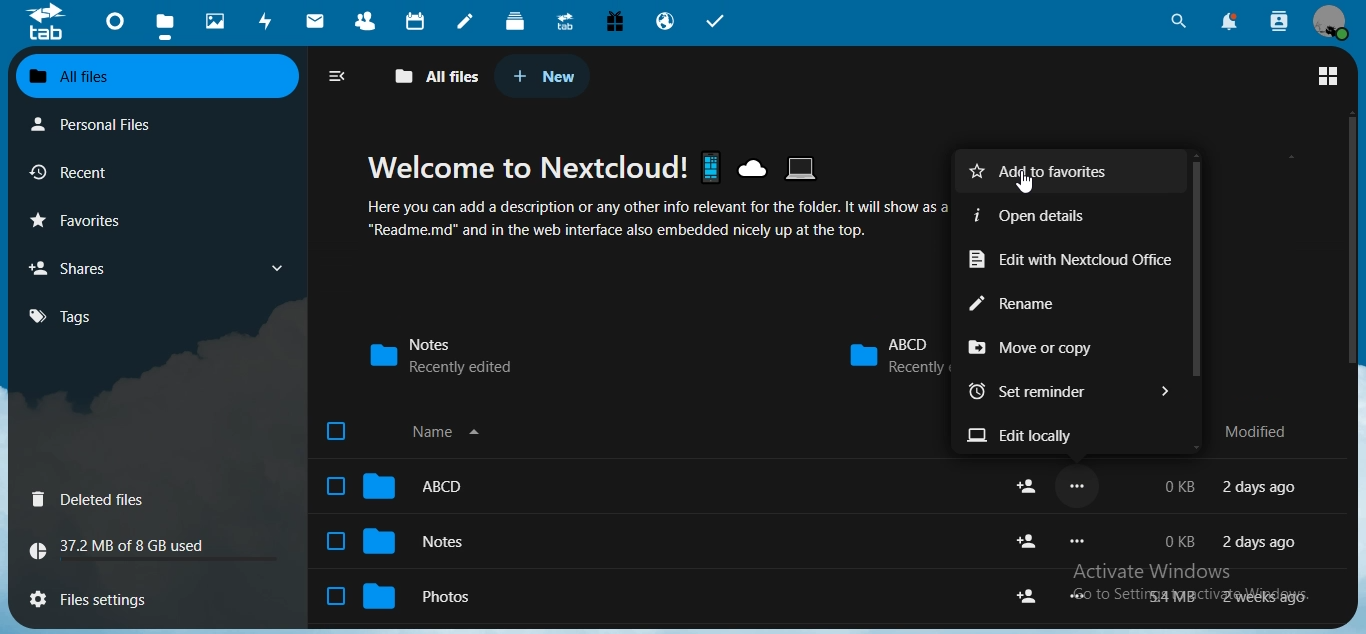  What do you see at coordinates (615, 23) in the screenshot?
I see `free email` at bounding box center [615, 23].